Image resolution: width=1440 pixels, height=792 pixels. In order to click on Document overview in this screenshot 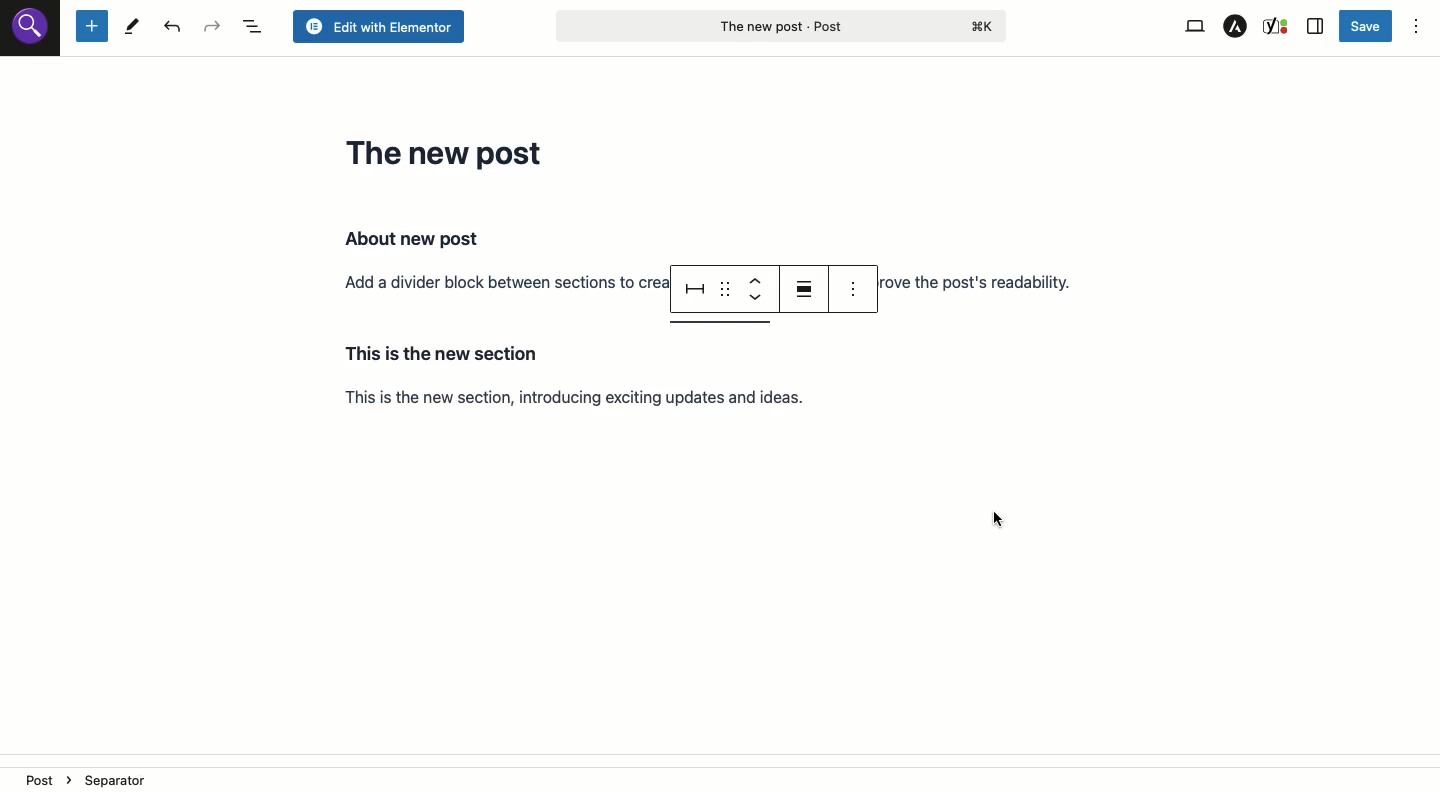, I will do `click(255, 27)`.